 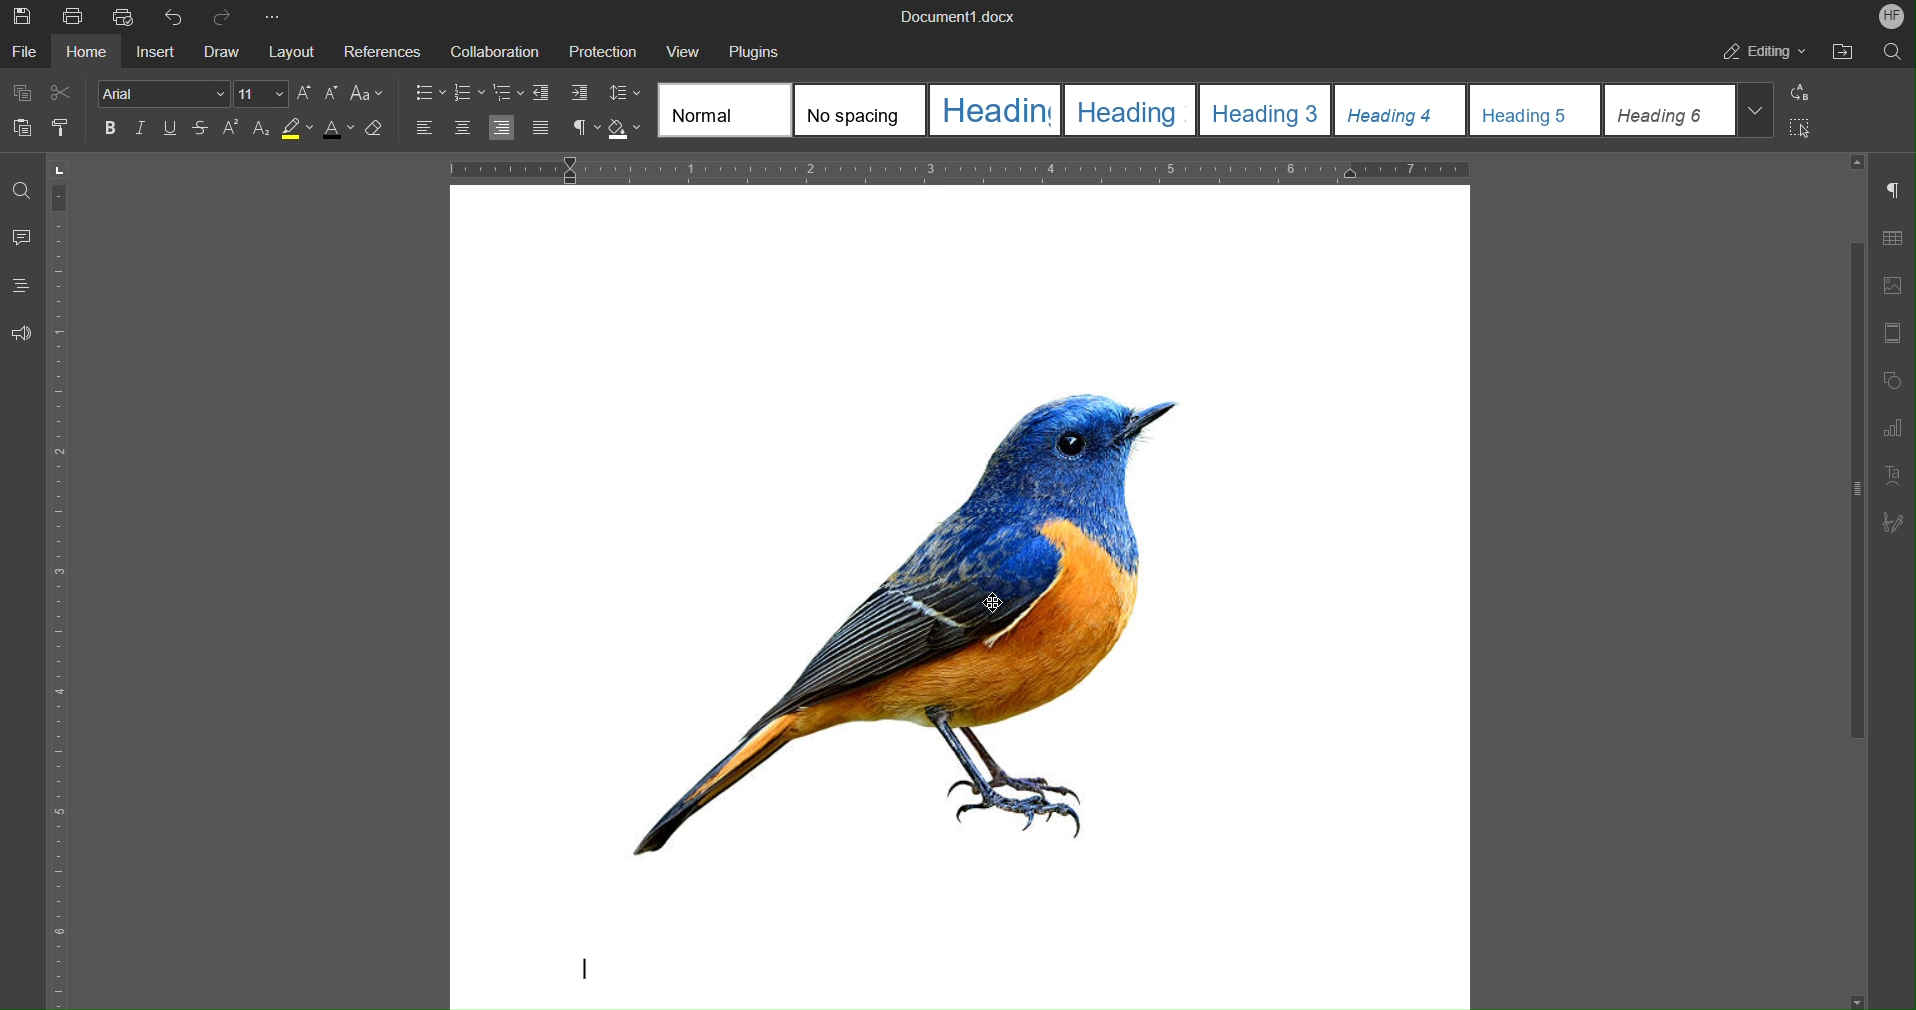 What do you see at coordinates (507, 94) in the screenshot?
I see `Staggered List` at bounding box center [507, 94].